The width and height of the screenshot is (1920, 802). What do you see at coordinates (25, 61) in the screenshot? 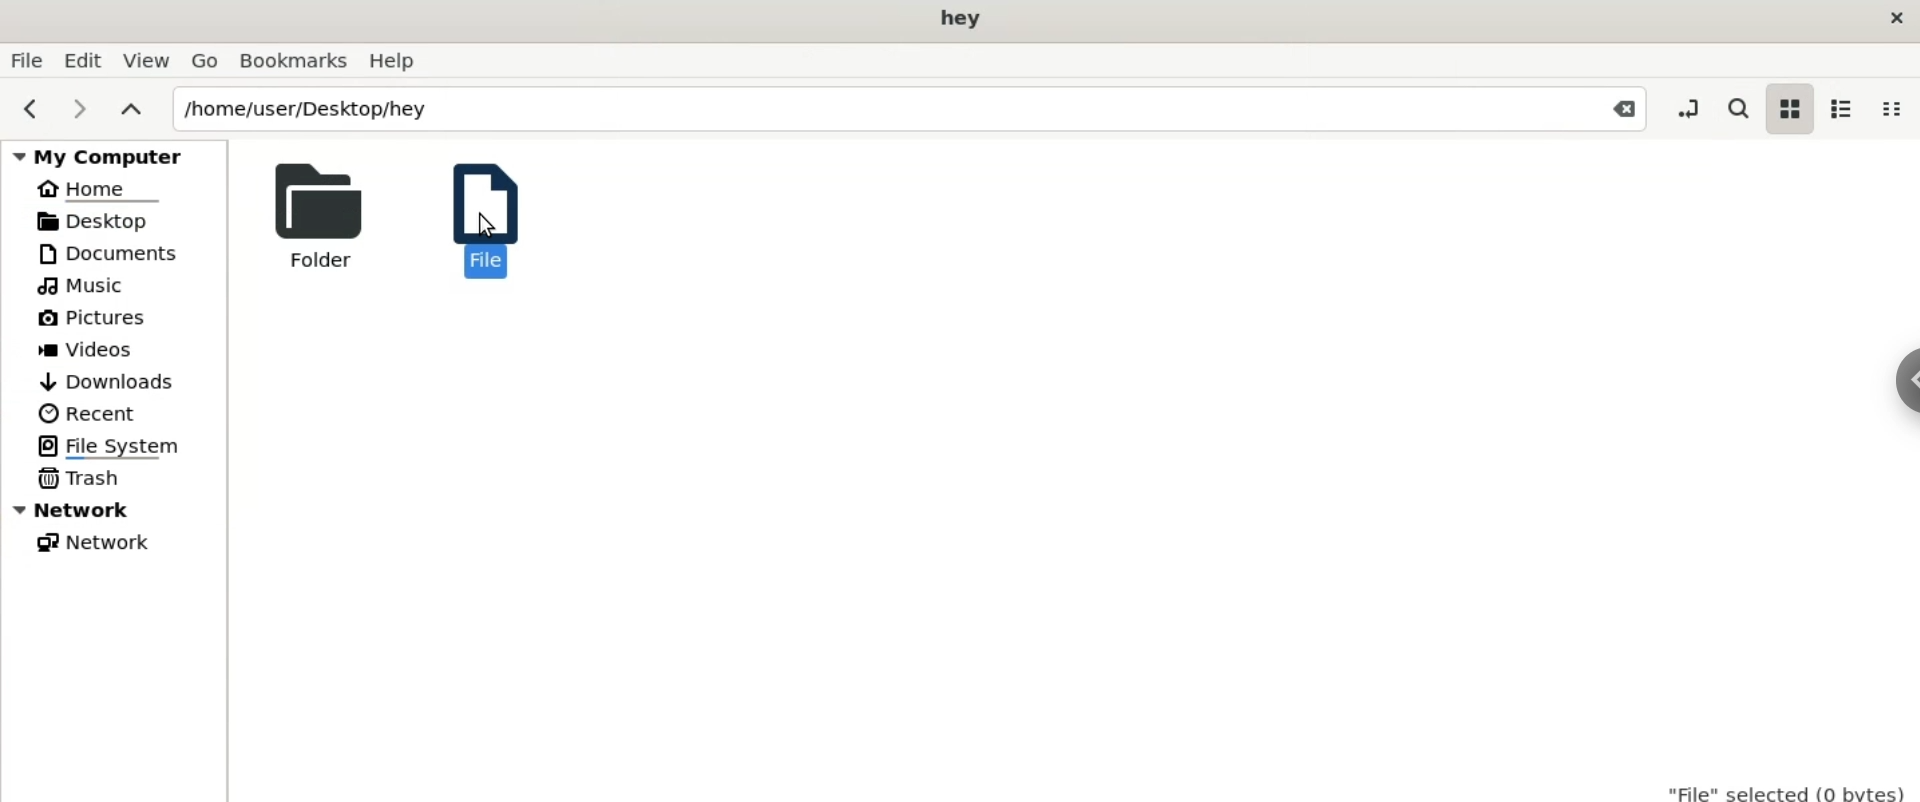
I see `file ` at bounding box center [25, 61].